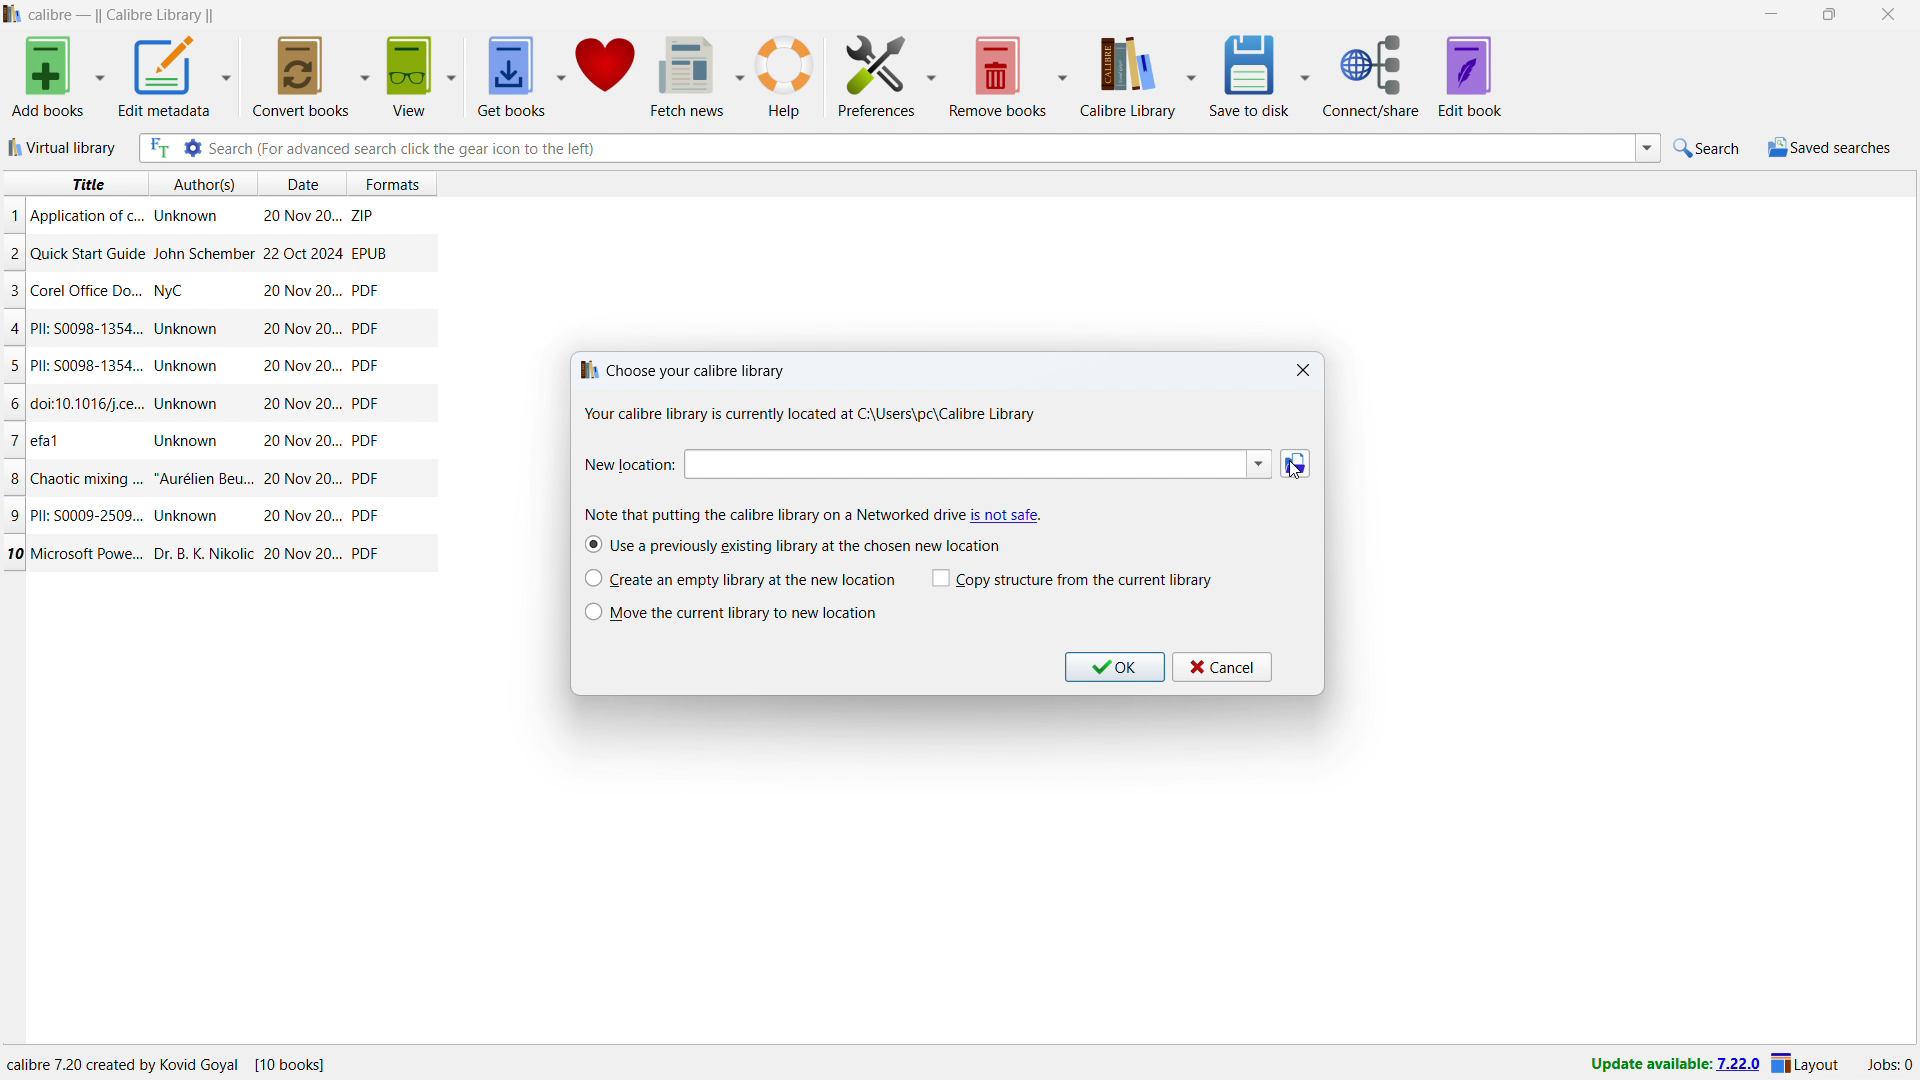  Describe the element at coordinates (998, 76) in the screenshot. I see `remove books` at that location.